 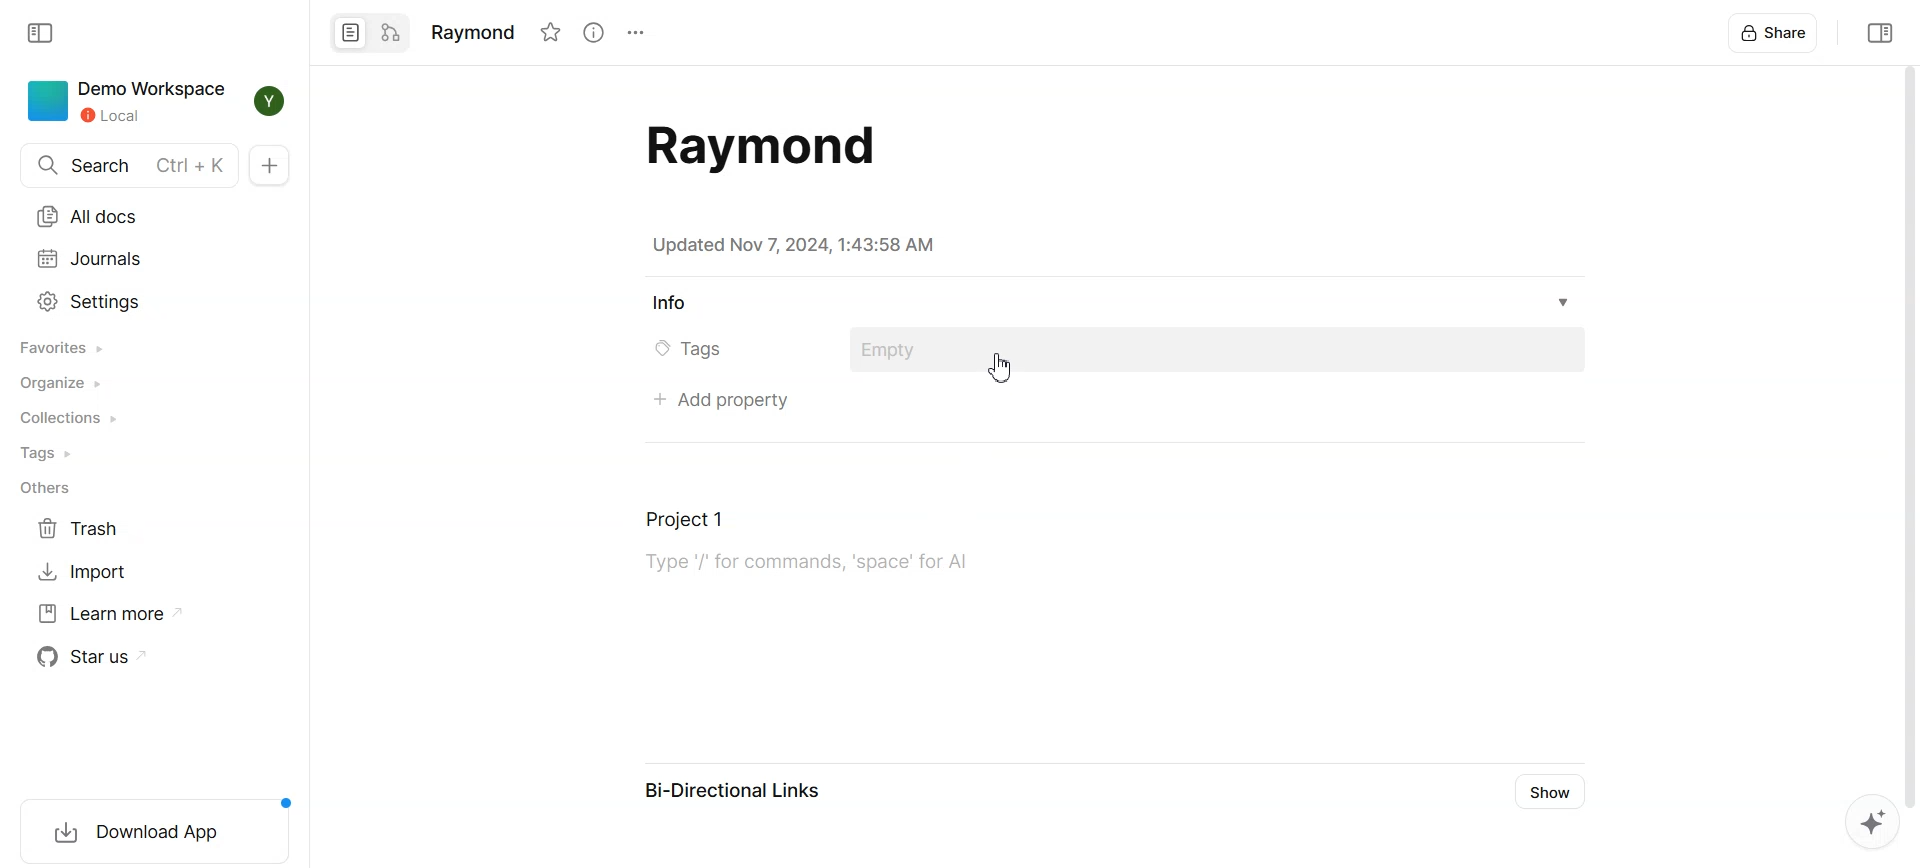 I want to click on Vertical scrollbar, so click(x=1908, y=434).